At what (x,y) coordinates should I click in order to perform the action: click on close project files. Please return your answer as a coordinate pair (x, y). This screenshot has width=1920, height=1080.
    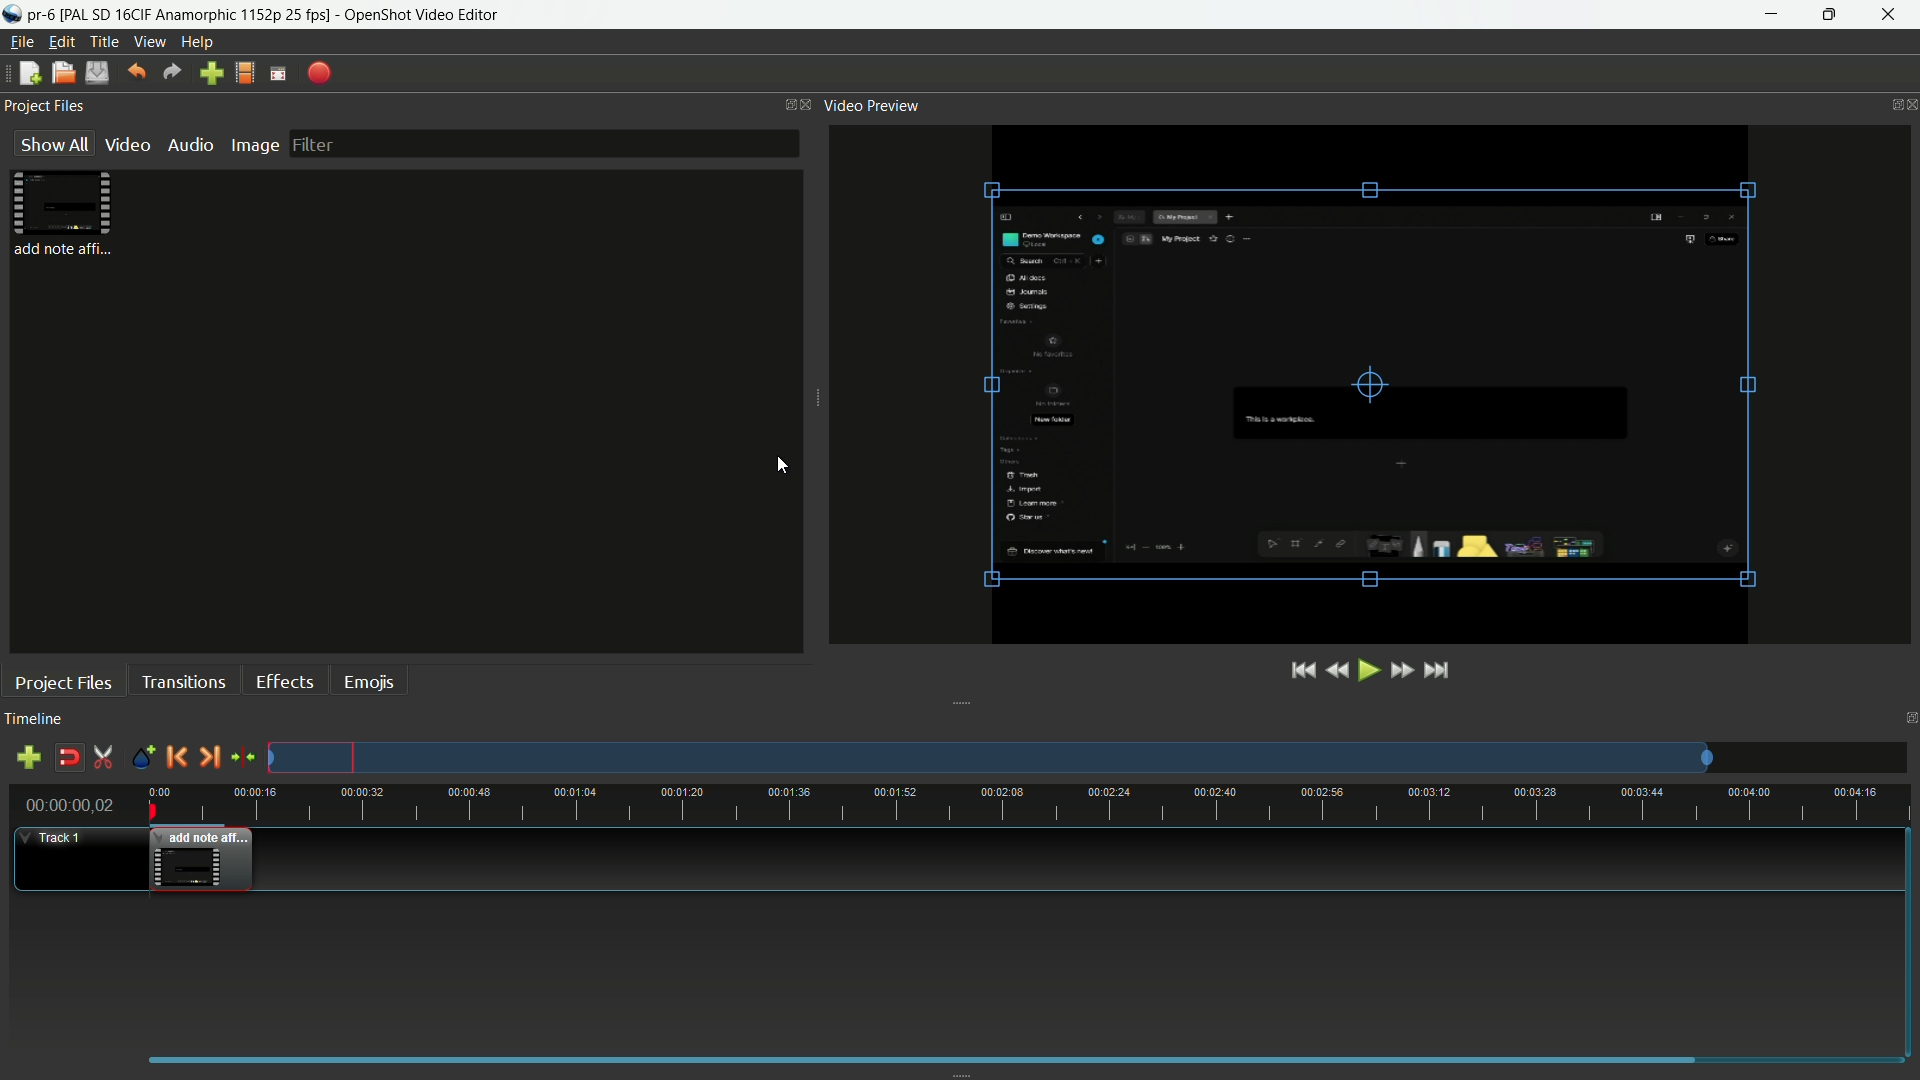
    Looking at the image, I should click on (809, 105).